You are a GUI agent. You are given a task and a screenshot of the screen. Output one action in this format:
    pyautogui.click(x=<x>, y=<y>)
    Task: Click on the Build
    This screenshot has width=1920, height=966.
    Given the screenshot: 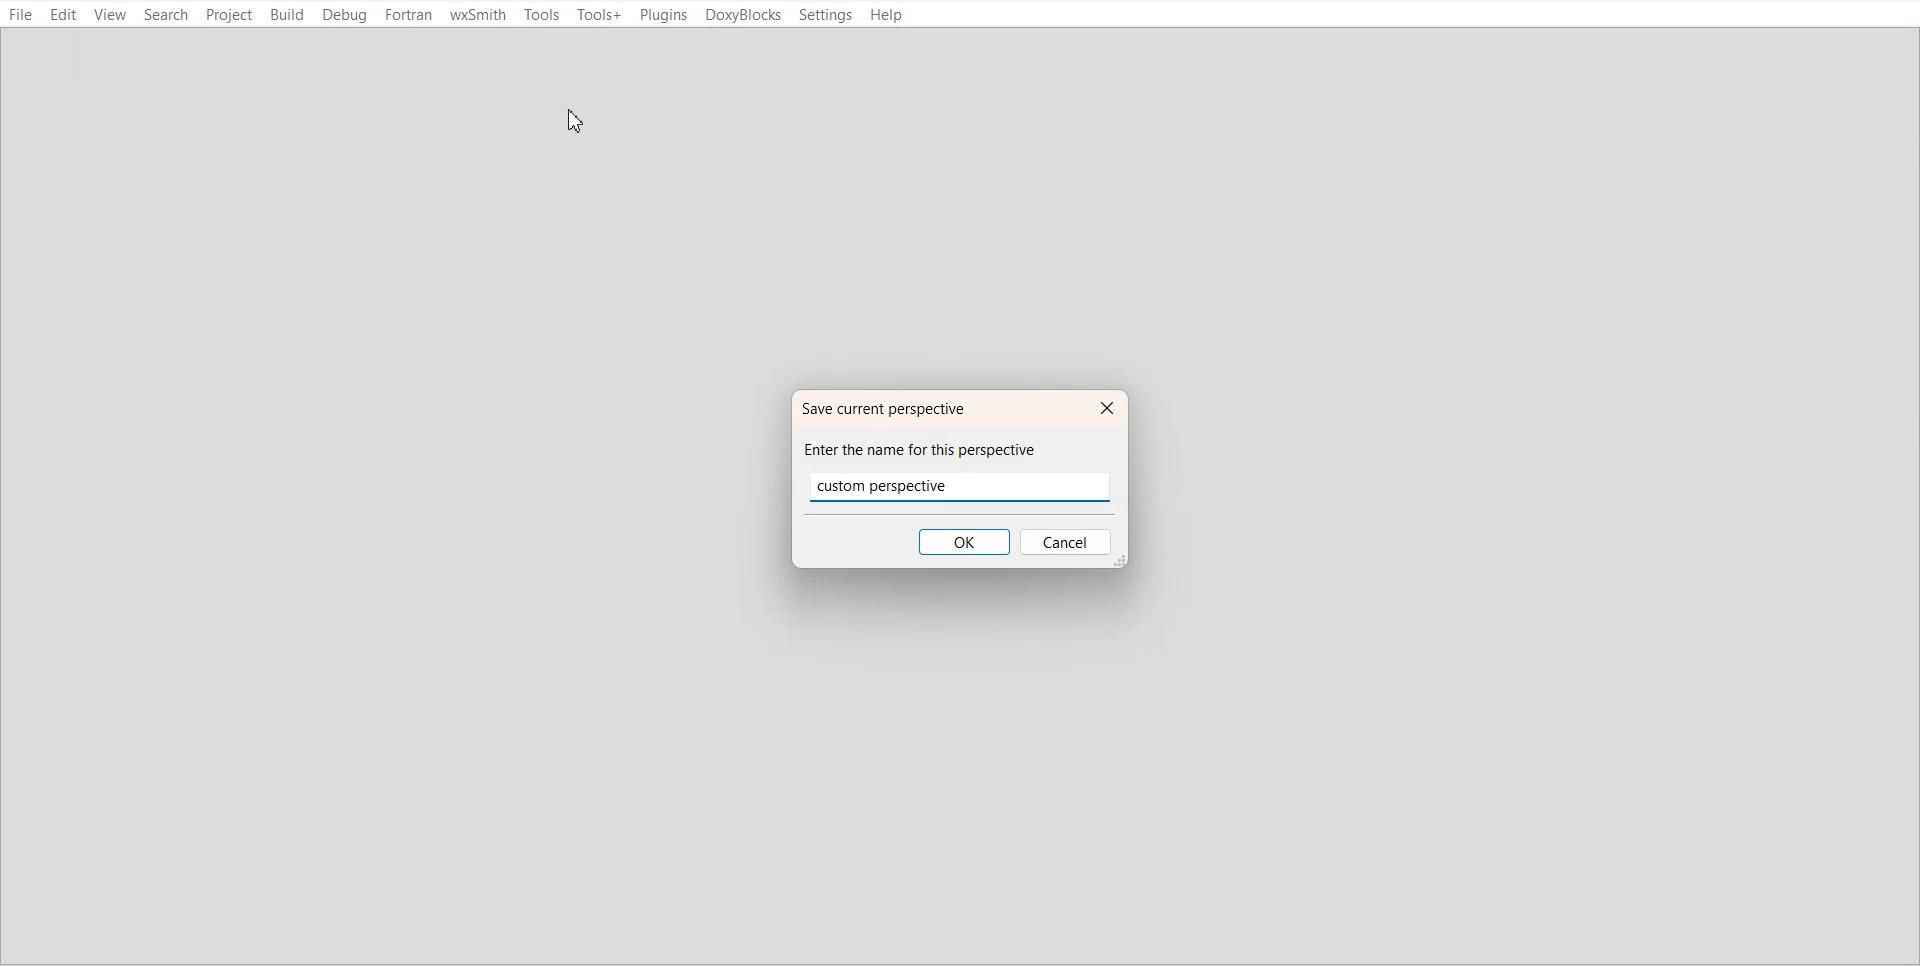 What is the action you would take?
    pyautogui.click(x=288, y=15)
    